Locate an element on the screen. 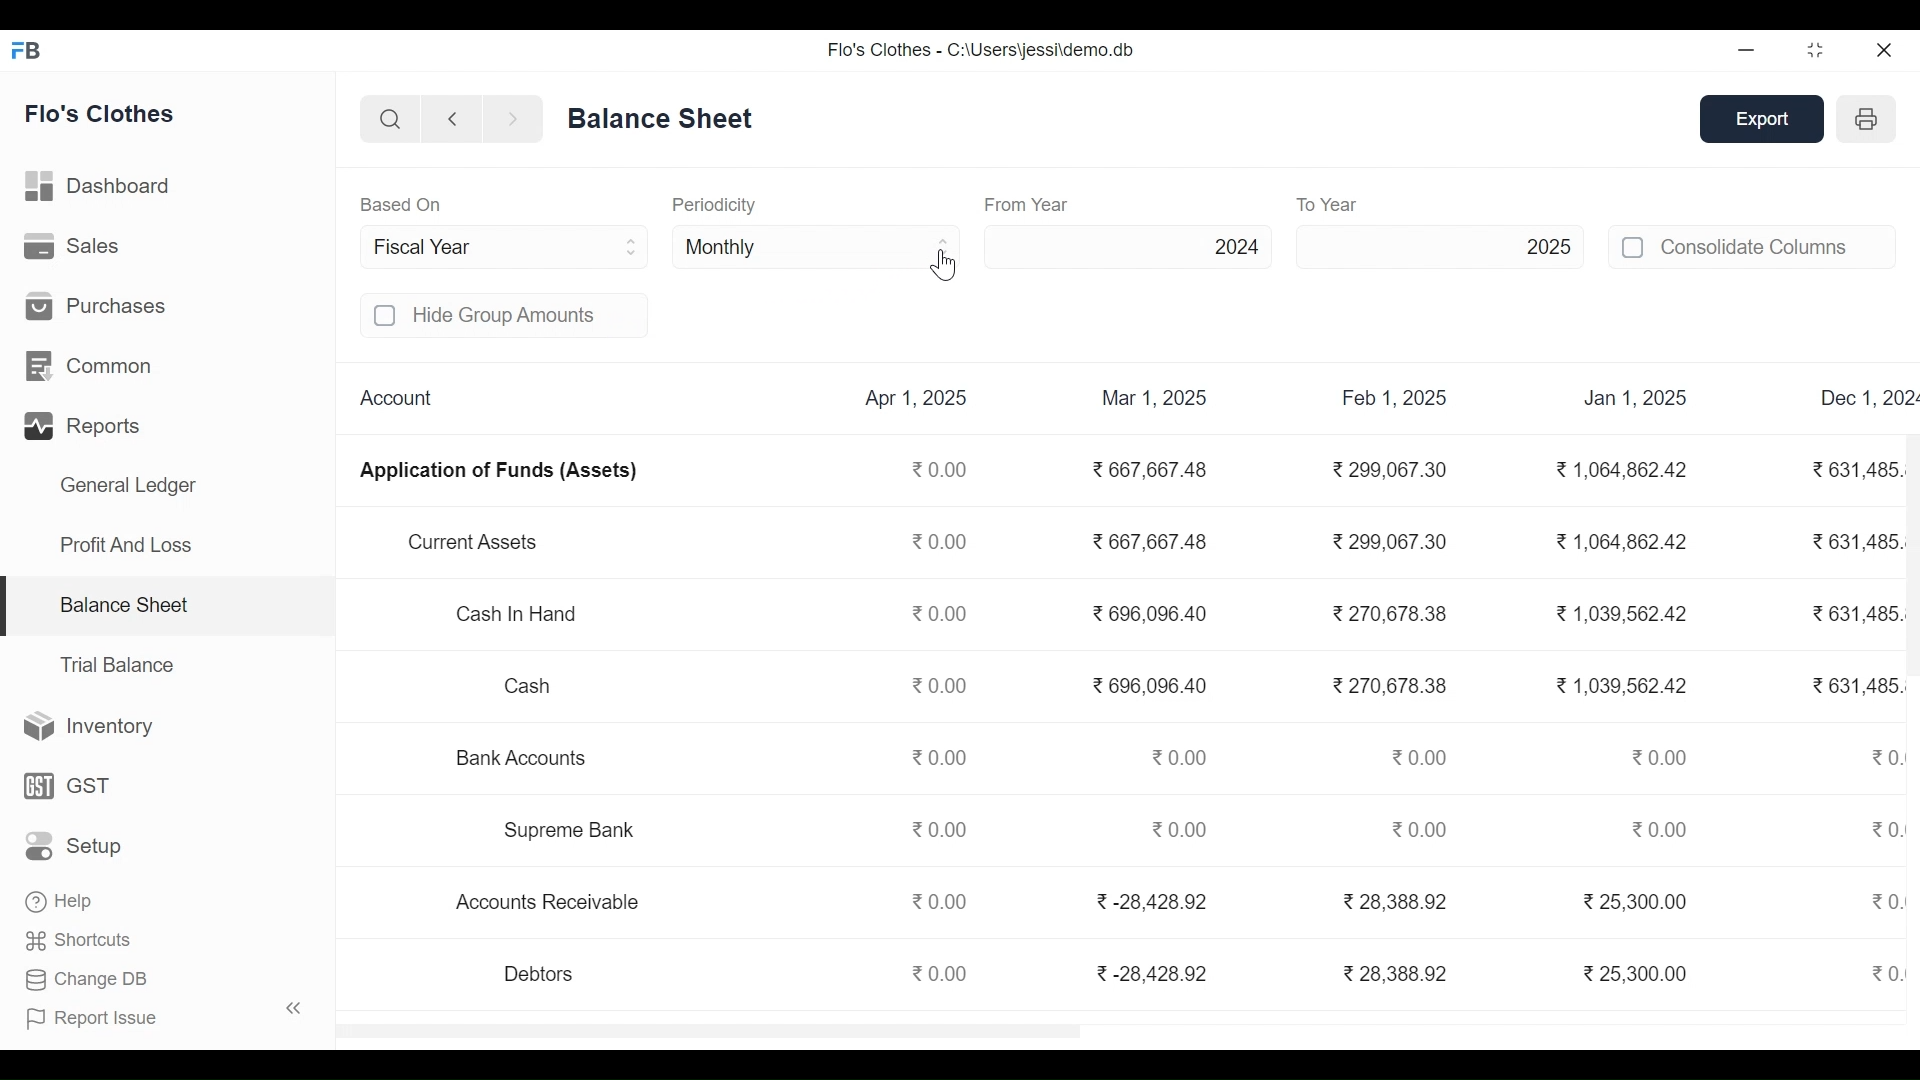  setup is located at coordinates (76, 847).